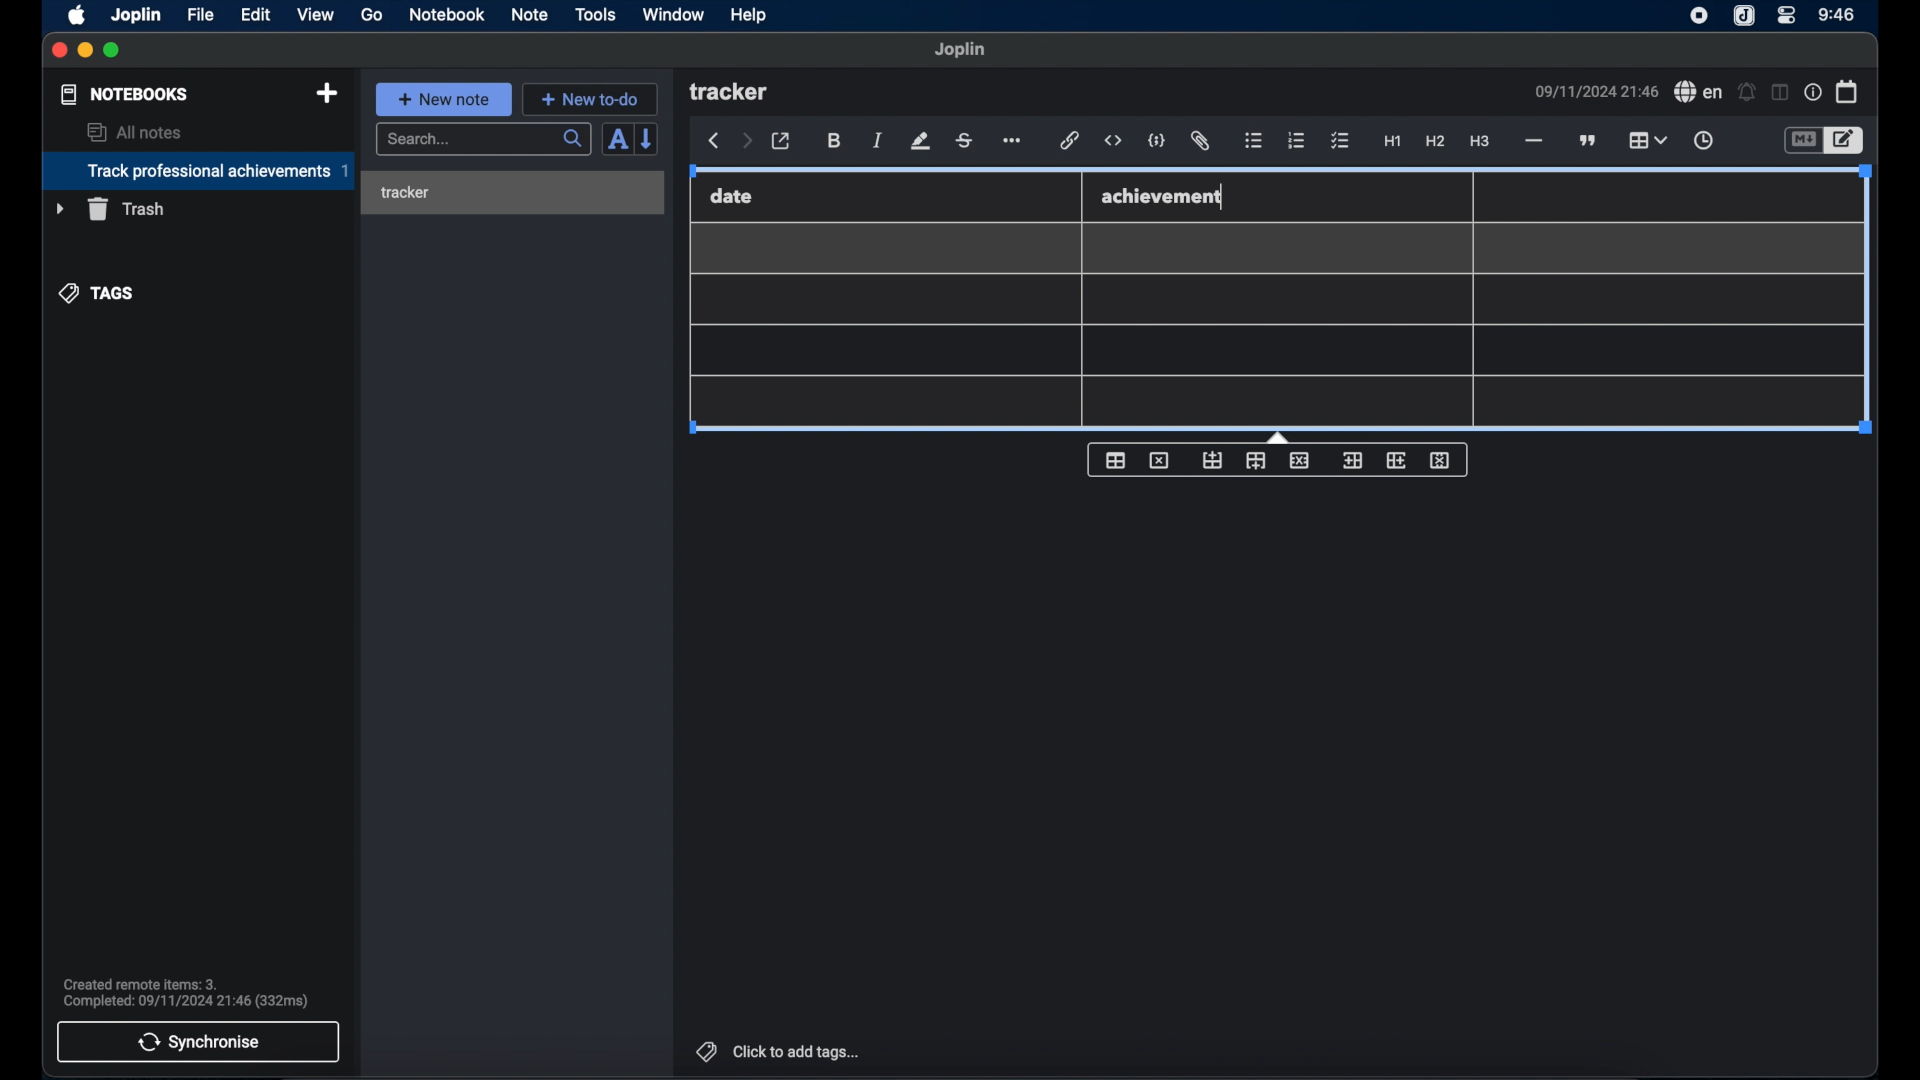 Image resolution: width=1920 pixels, height=1080 pixels. What do you see at coordinates (965, 140) in the screenshot?
I see `strikethrough` at bounding box center [965, 140].